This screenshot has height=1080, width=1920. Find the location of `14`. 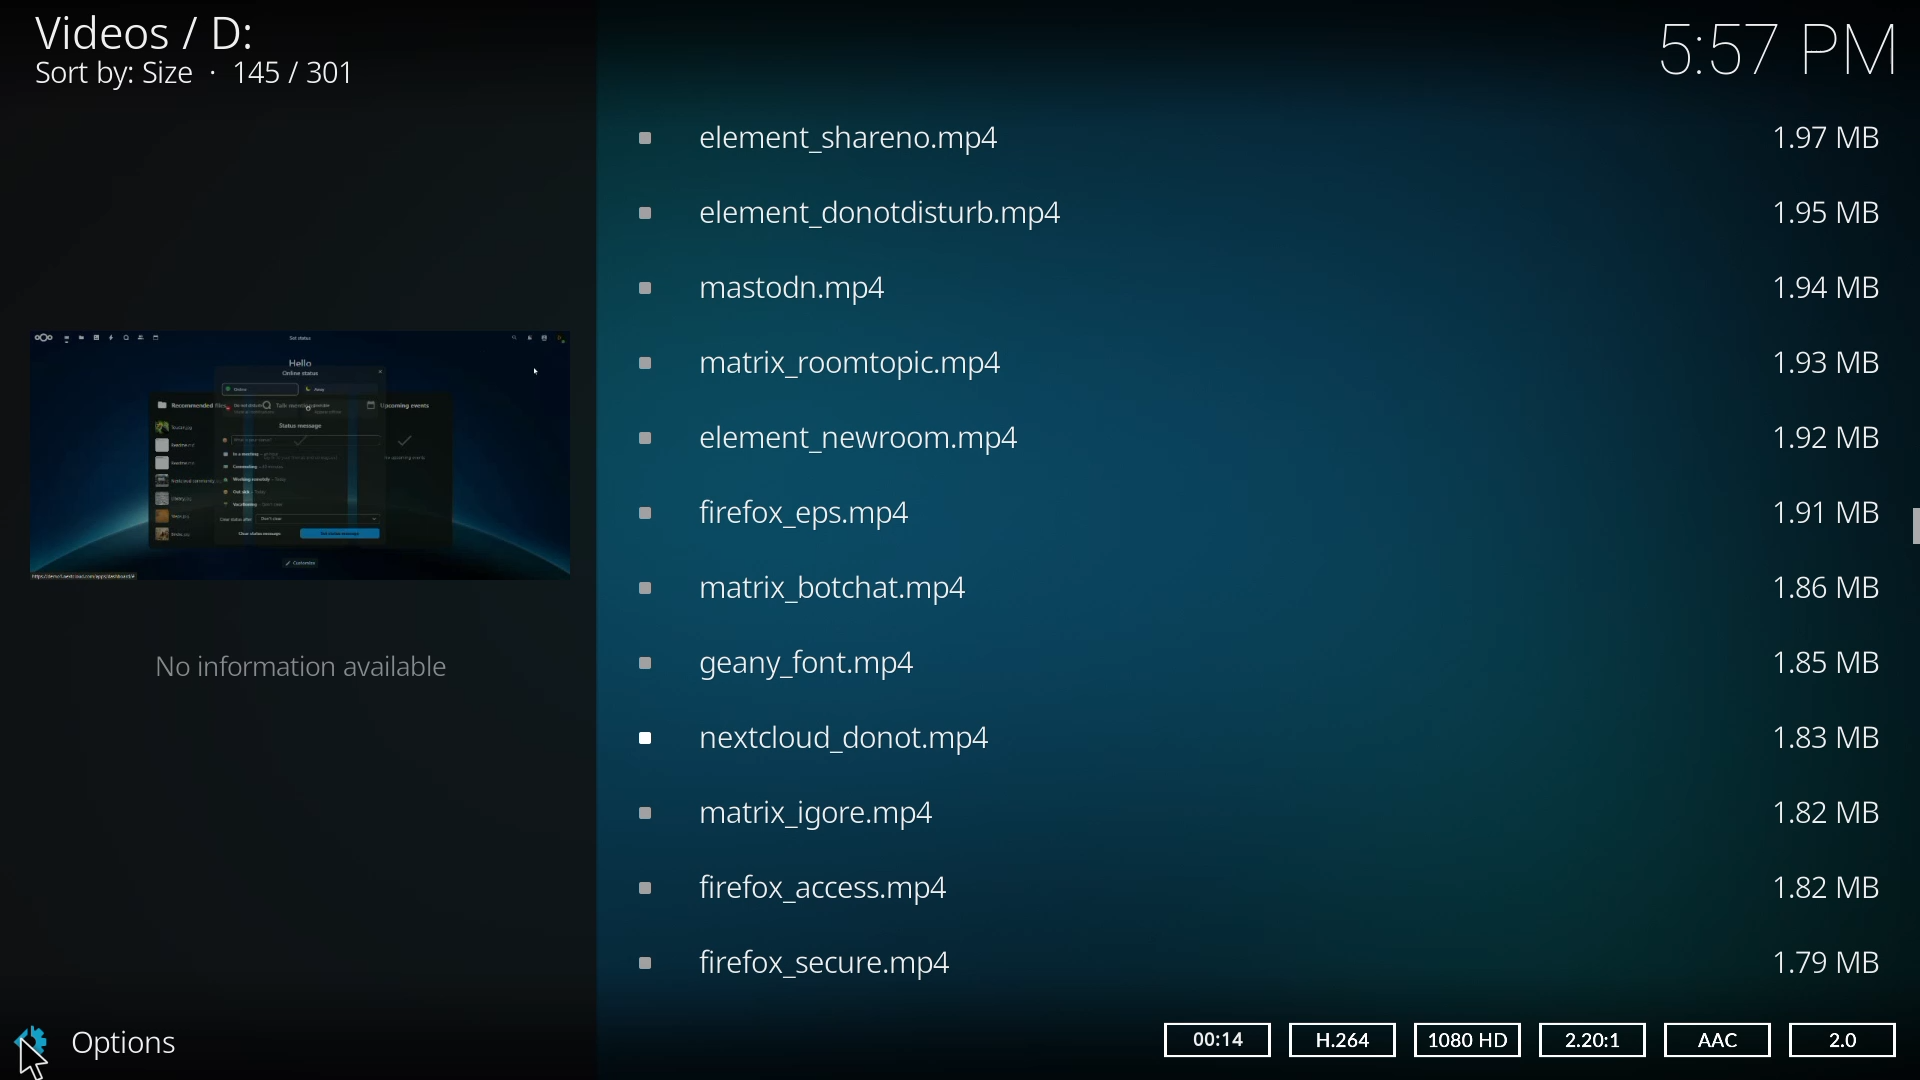

14 is located at coordinates (1214, 1038).